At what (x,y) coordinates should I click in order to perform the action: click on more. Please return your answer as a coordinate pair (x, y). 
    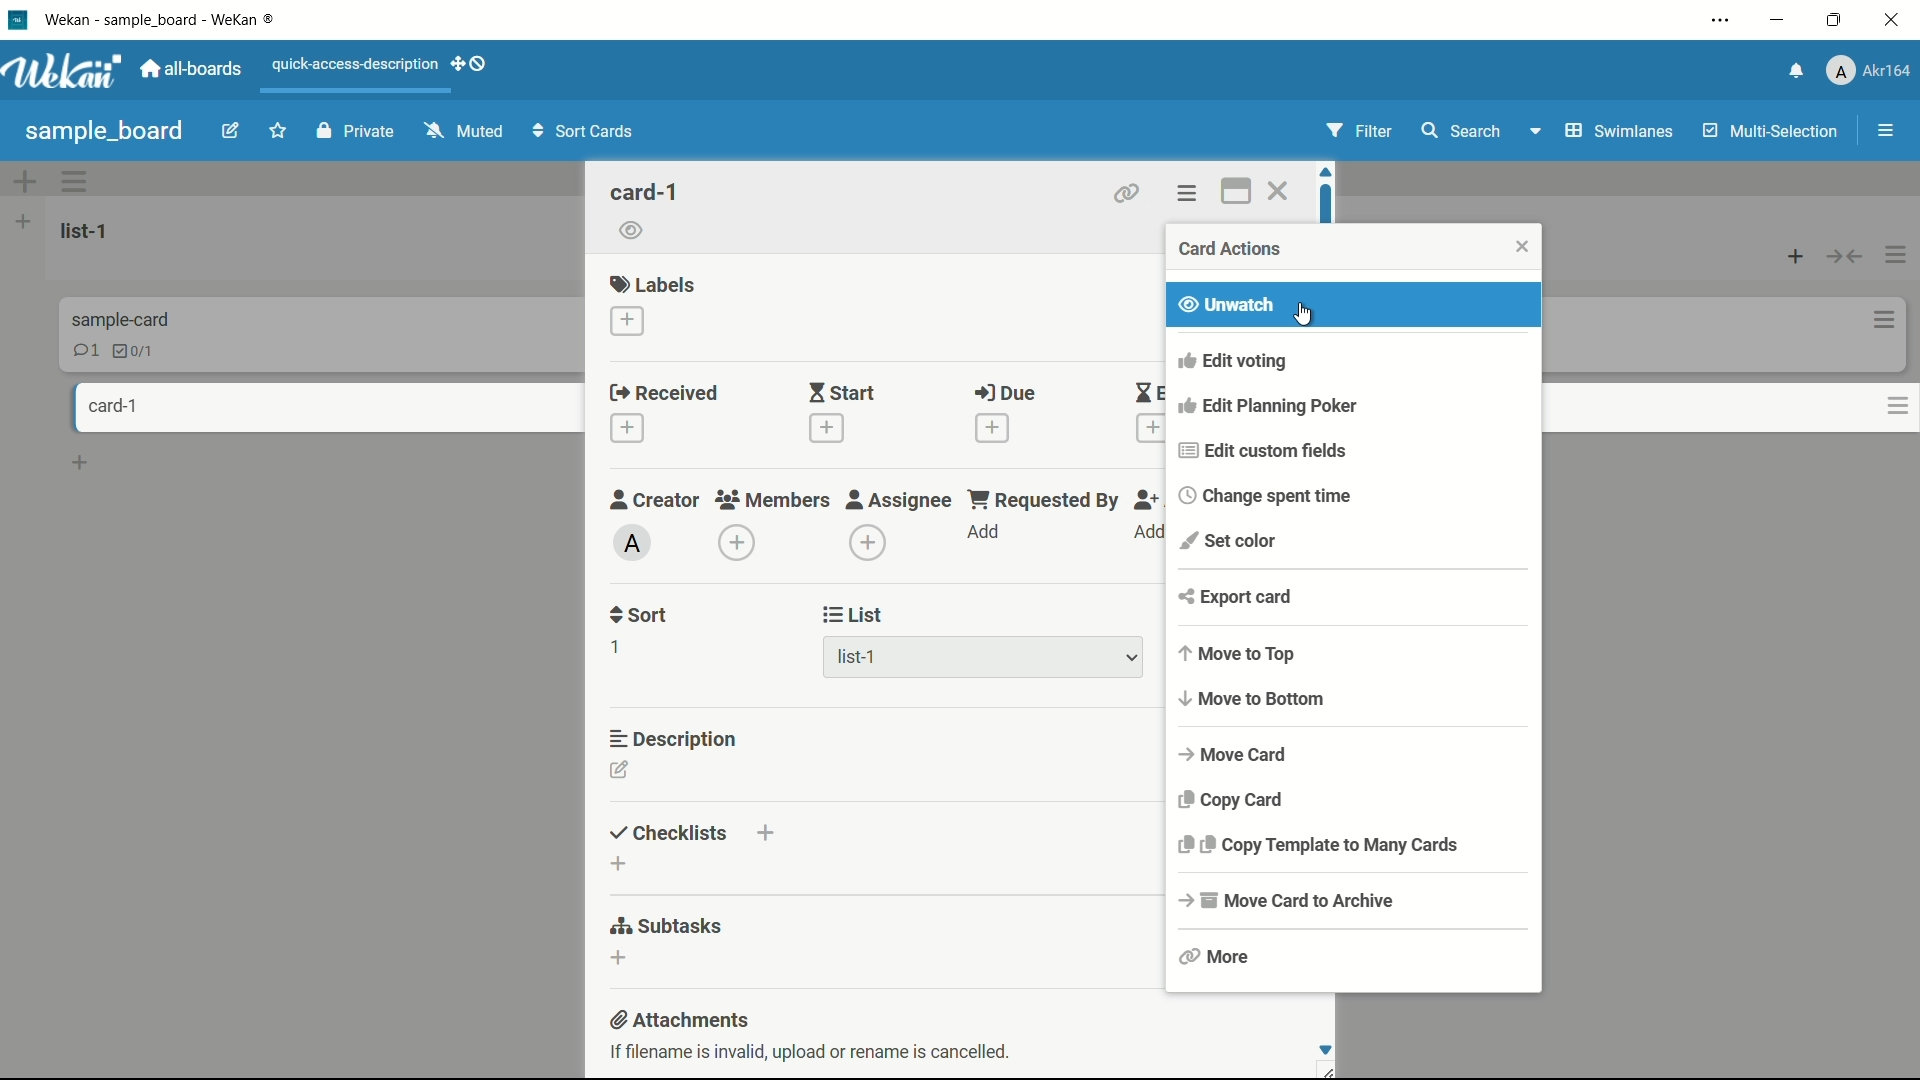
    Looking at the image, I should click on (1219, 959).